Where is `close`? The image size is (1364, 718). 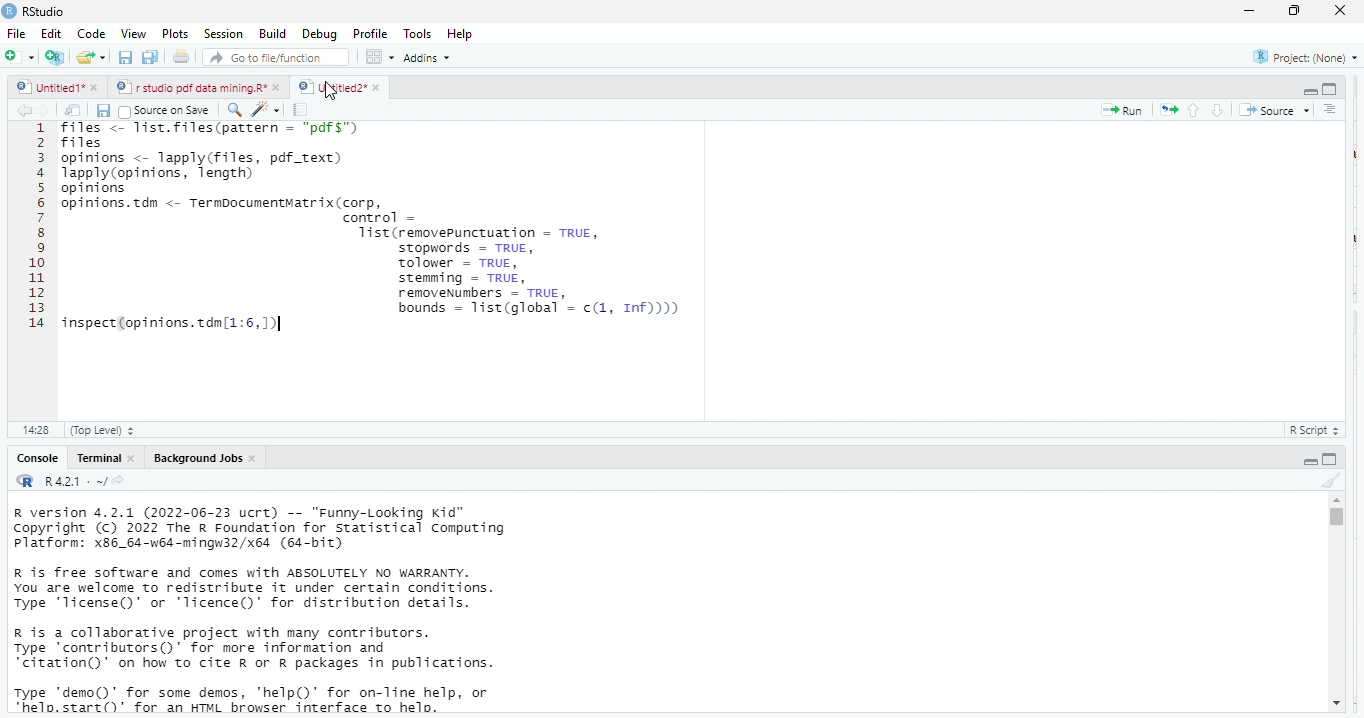 close is located at coordinates (1342, 11).